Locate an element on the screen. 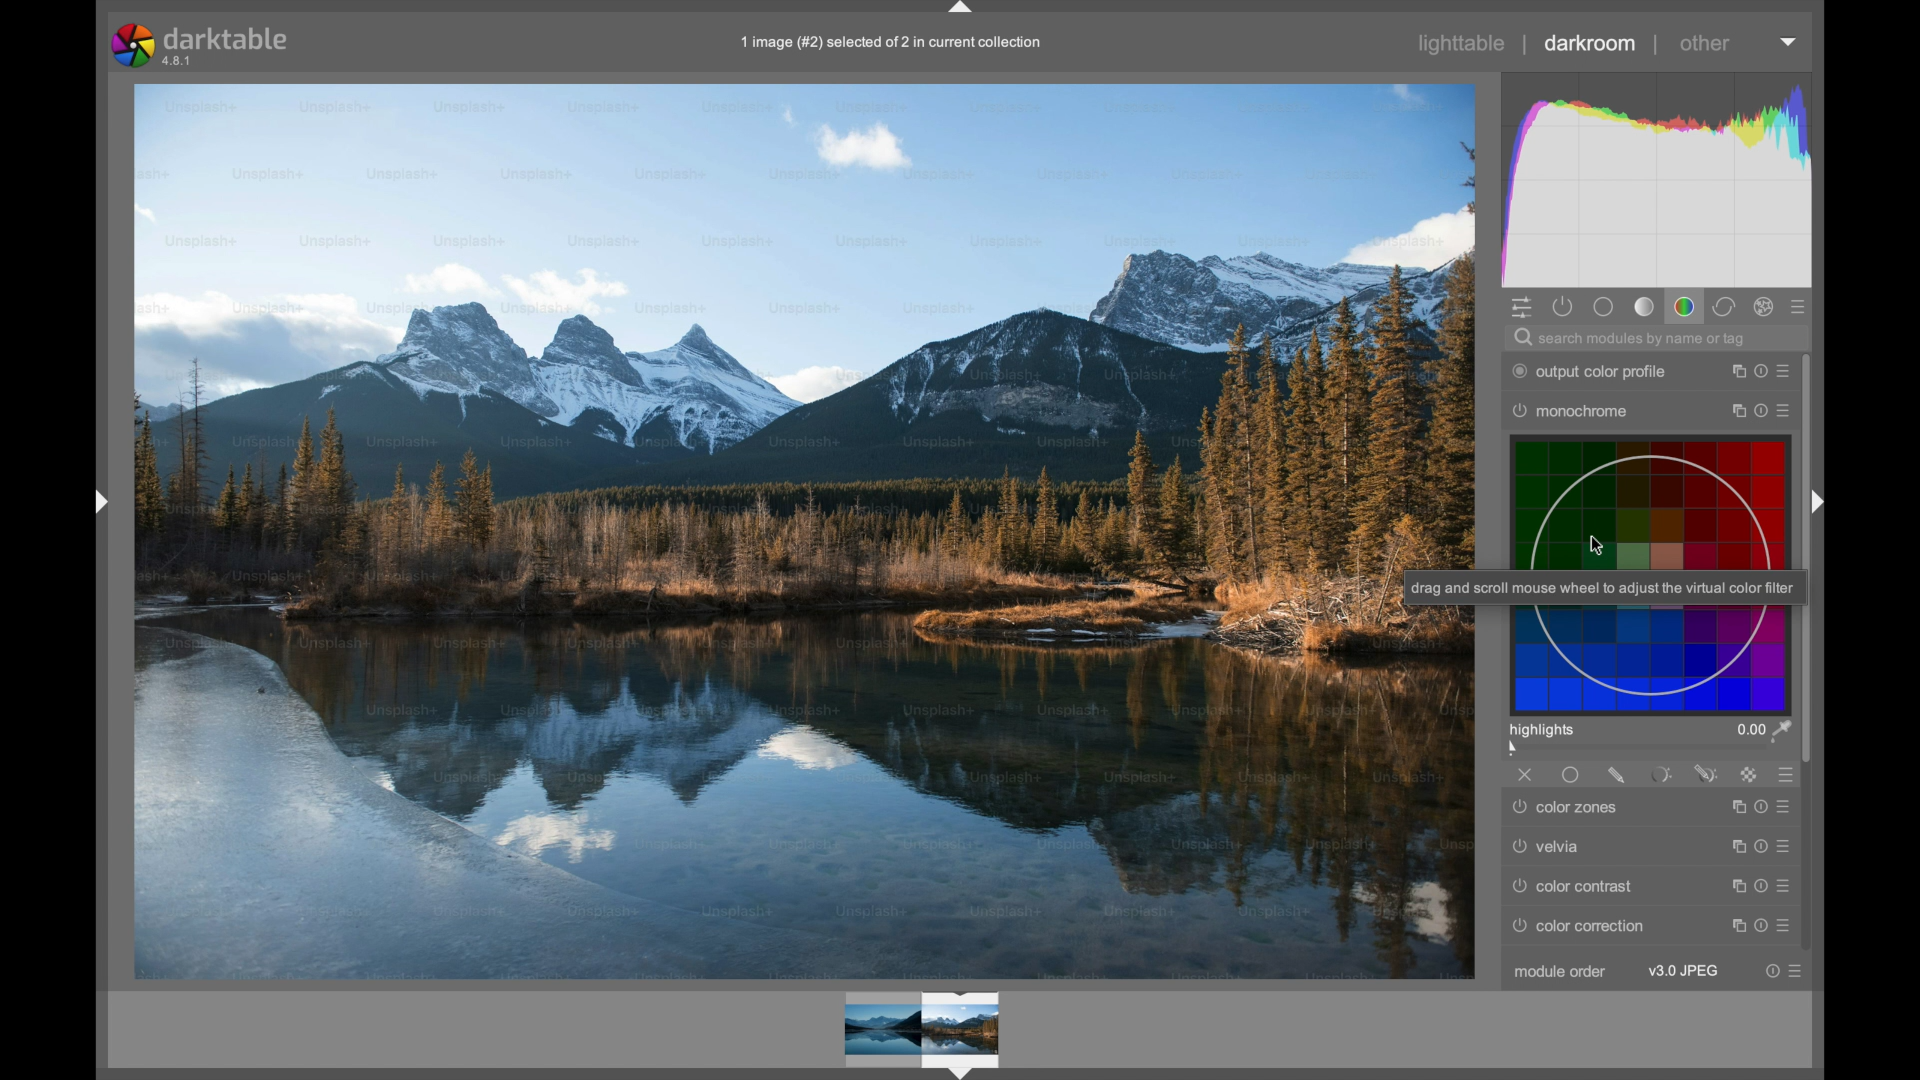  instance is located at coordinates (1735, 925).